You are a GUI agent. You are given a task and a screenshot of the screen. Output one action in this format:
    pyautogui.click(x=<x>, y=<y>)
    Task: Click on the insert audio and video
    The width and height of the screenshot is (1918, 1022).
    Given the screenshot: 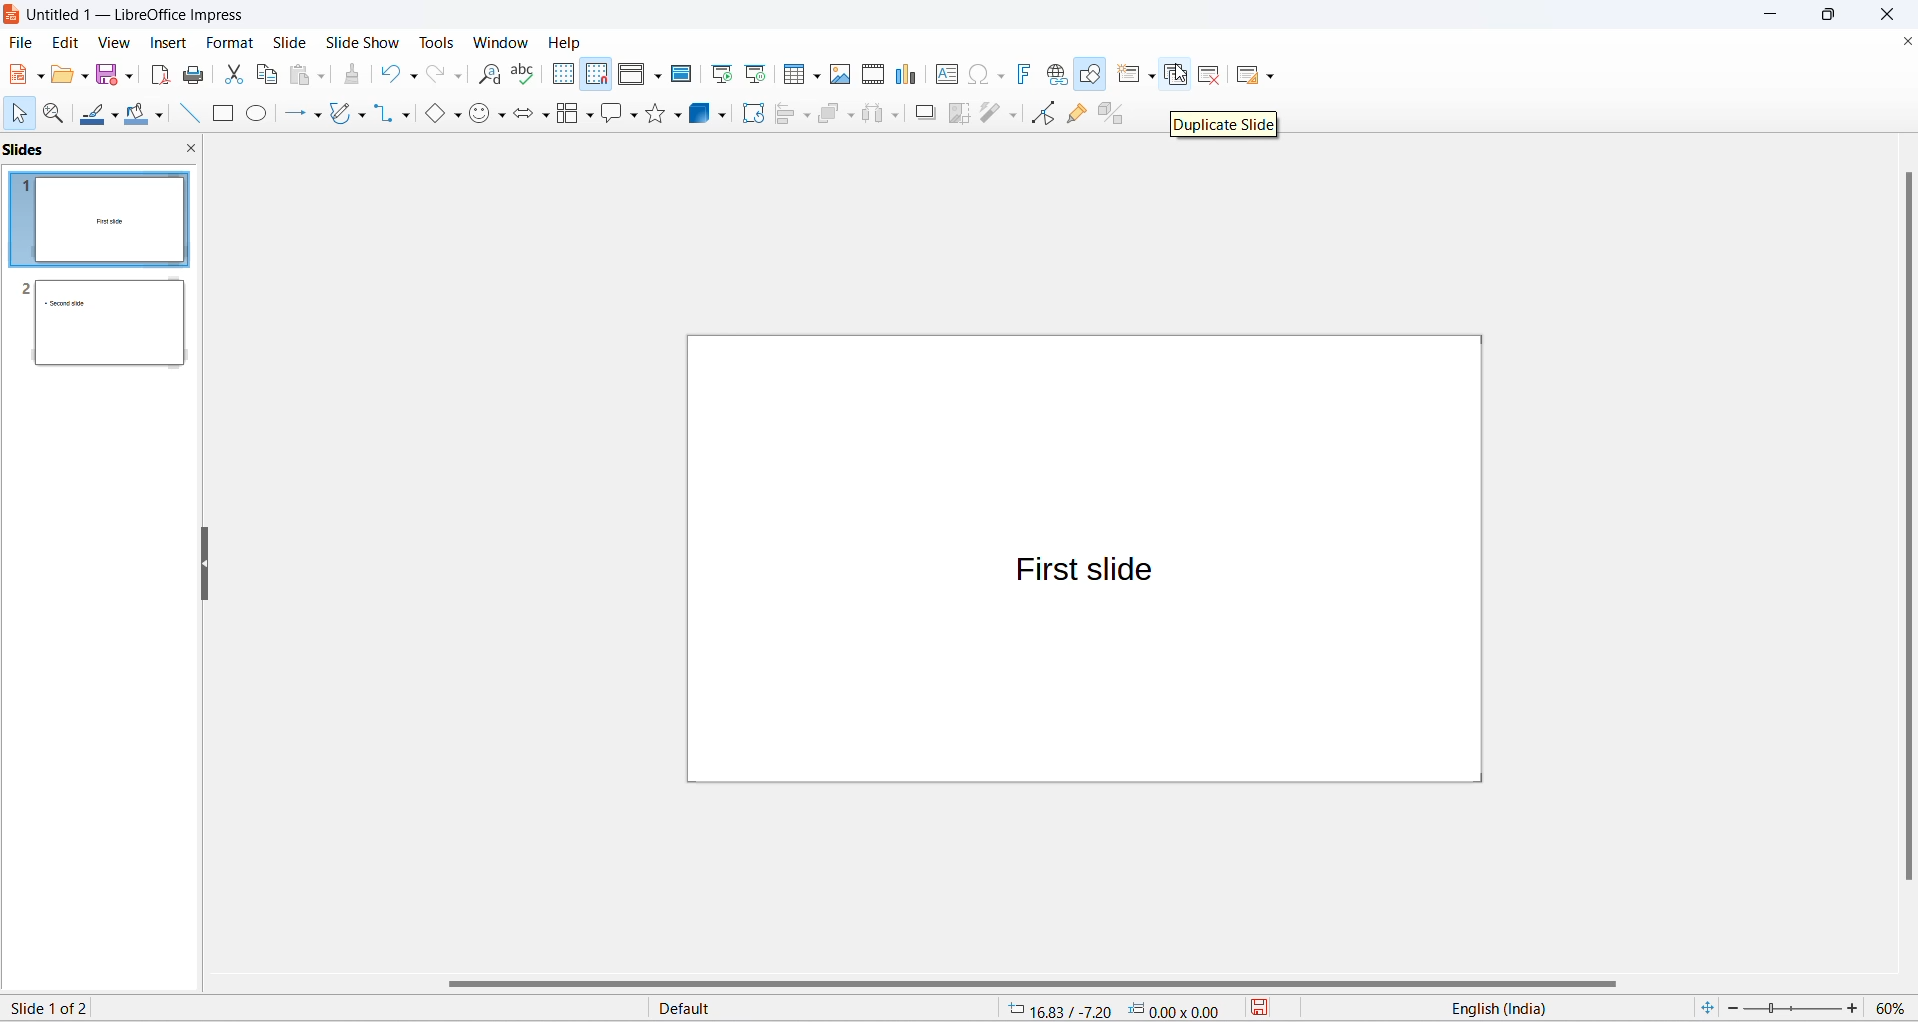 What is the action you would take?
    pyautogui.click(x=872, y=74)
    